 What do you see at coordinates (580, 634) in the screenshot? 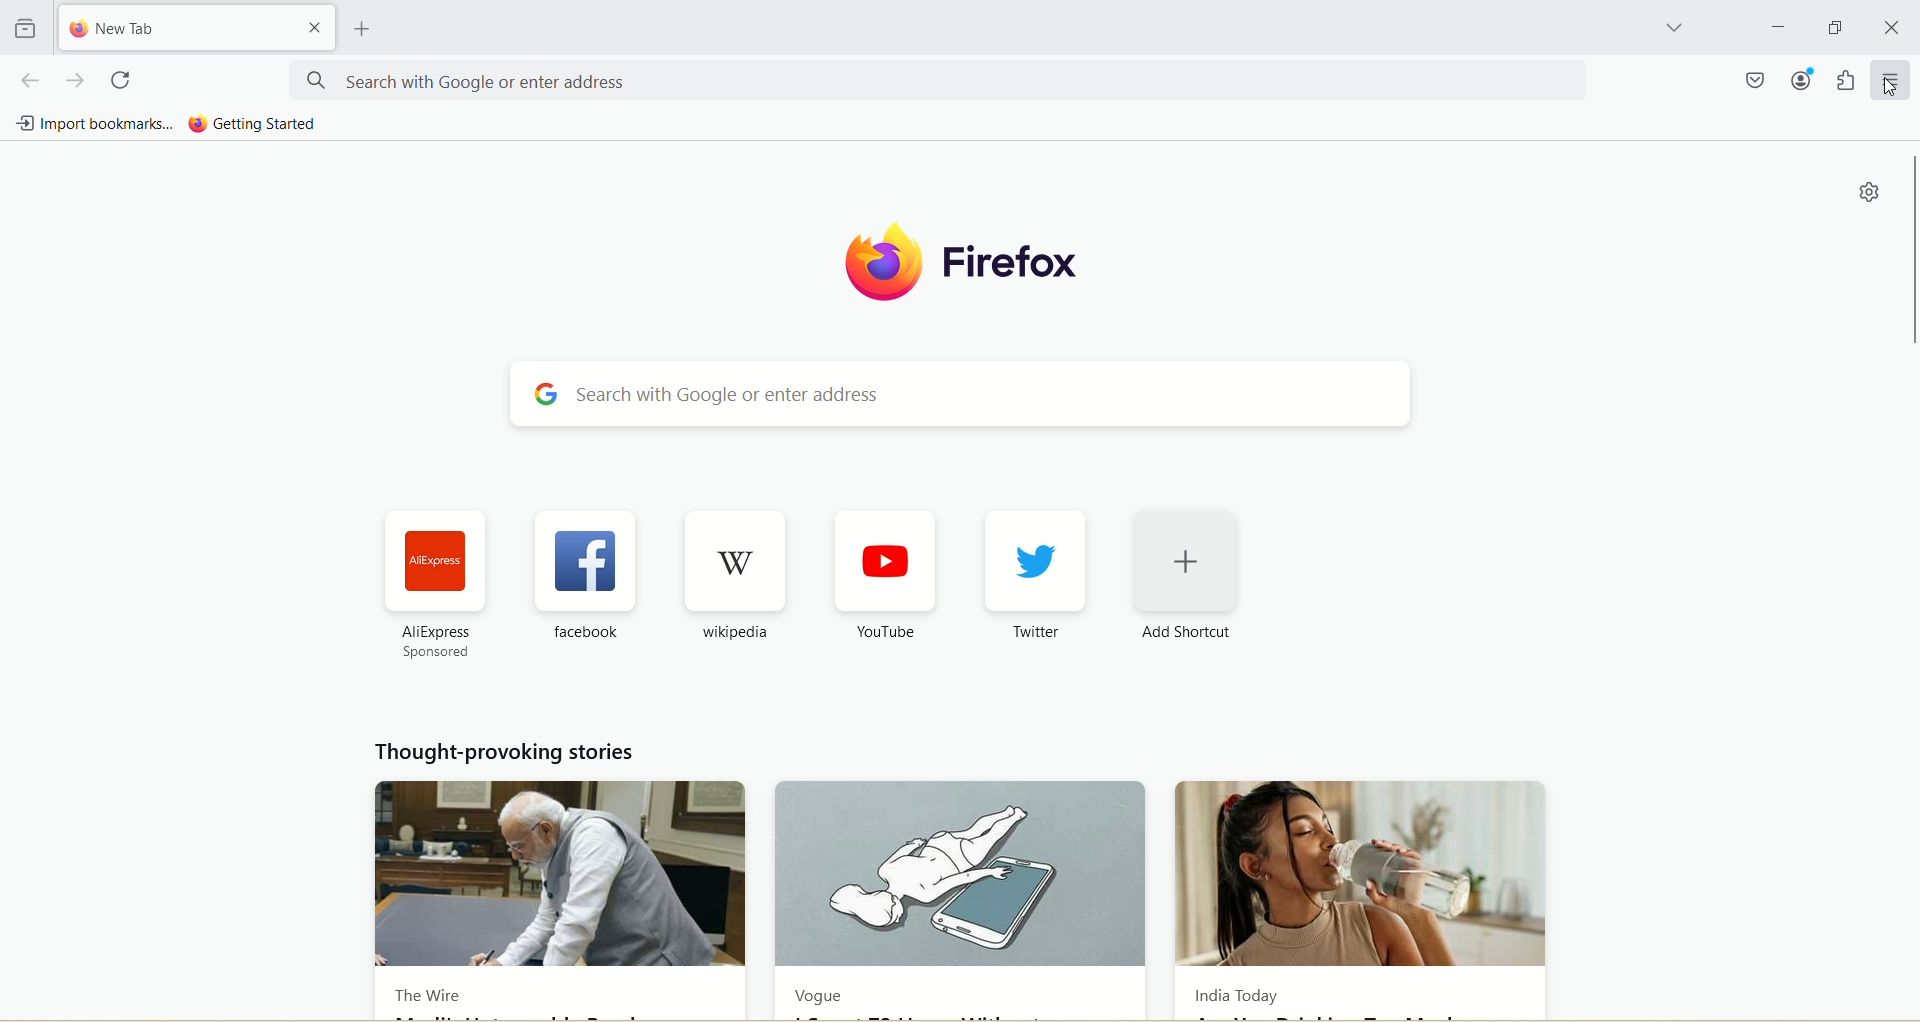
I see `facebook` at bounding box center [580, 634].